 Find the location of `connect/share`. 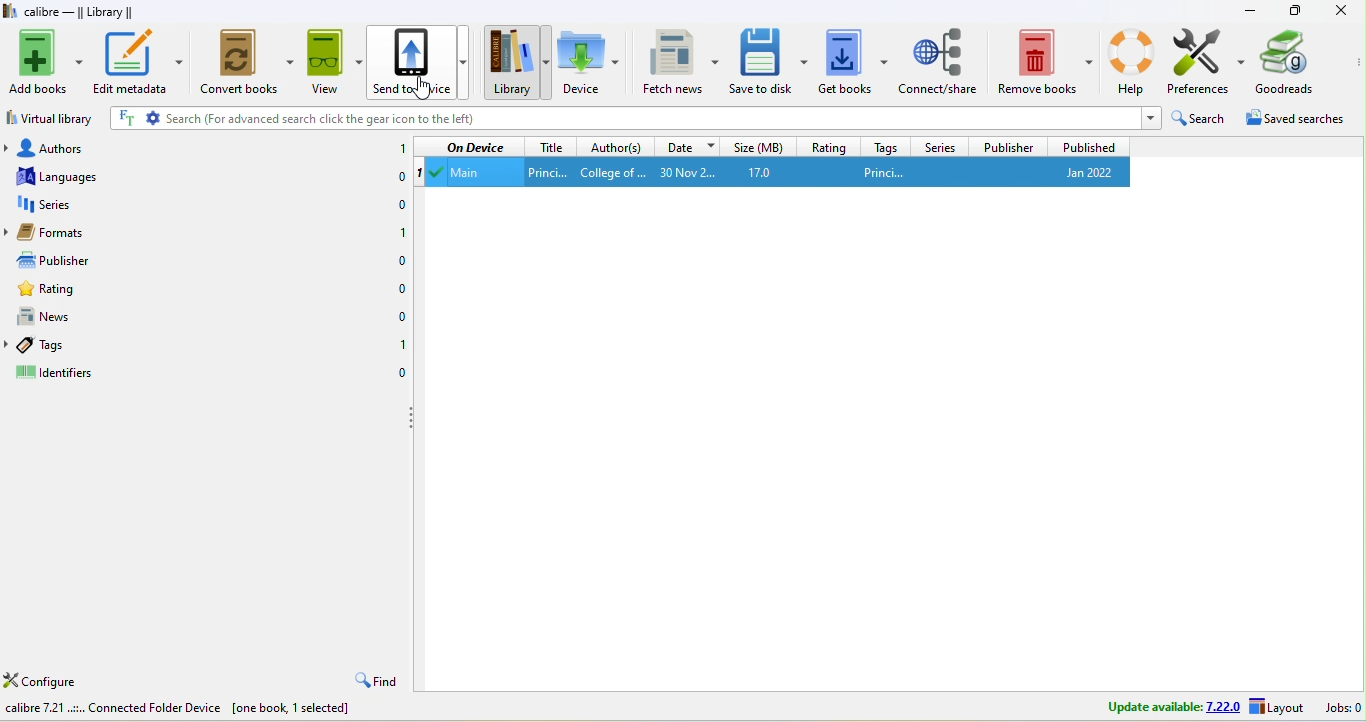

connect/share is located at coordinates (940, 62).